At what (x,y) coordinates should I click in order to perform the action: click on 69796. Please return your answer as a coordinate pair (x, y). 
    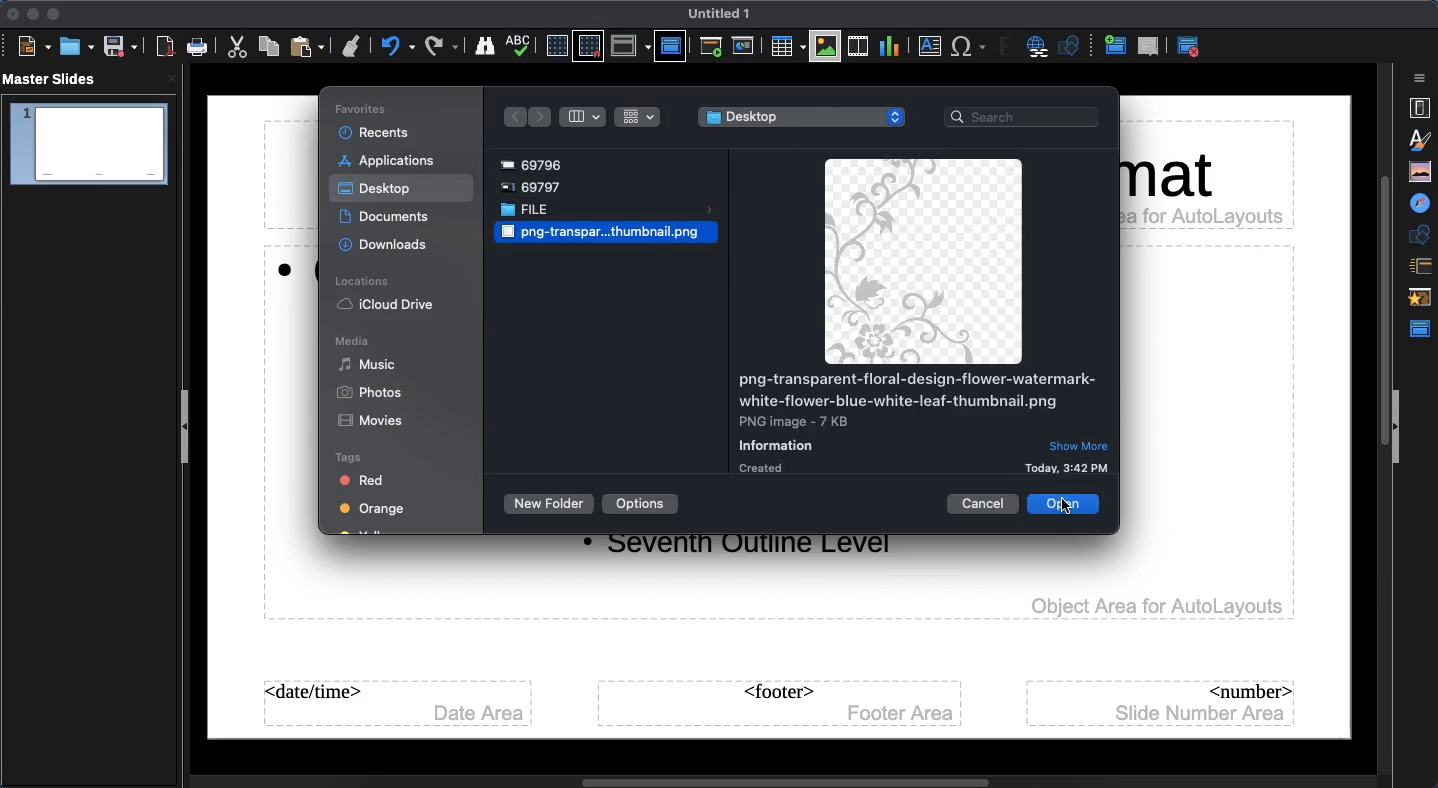
    Looking at the image, I should click on (537, 162).